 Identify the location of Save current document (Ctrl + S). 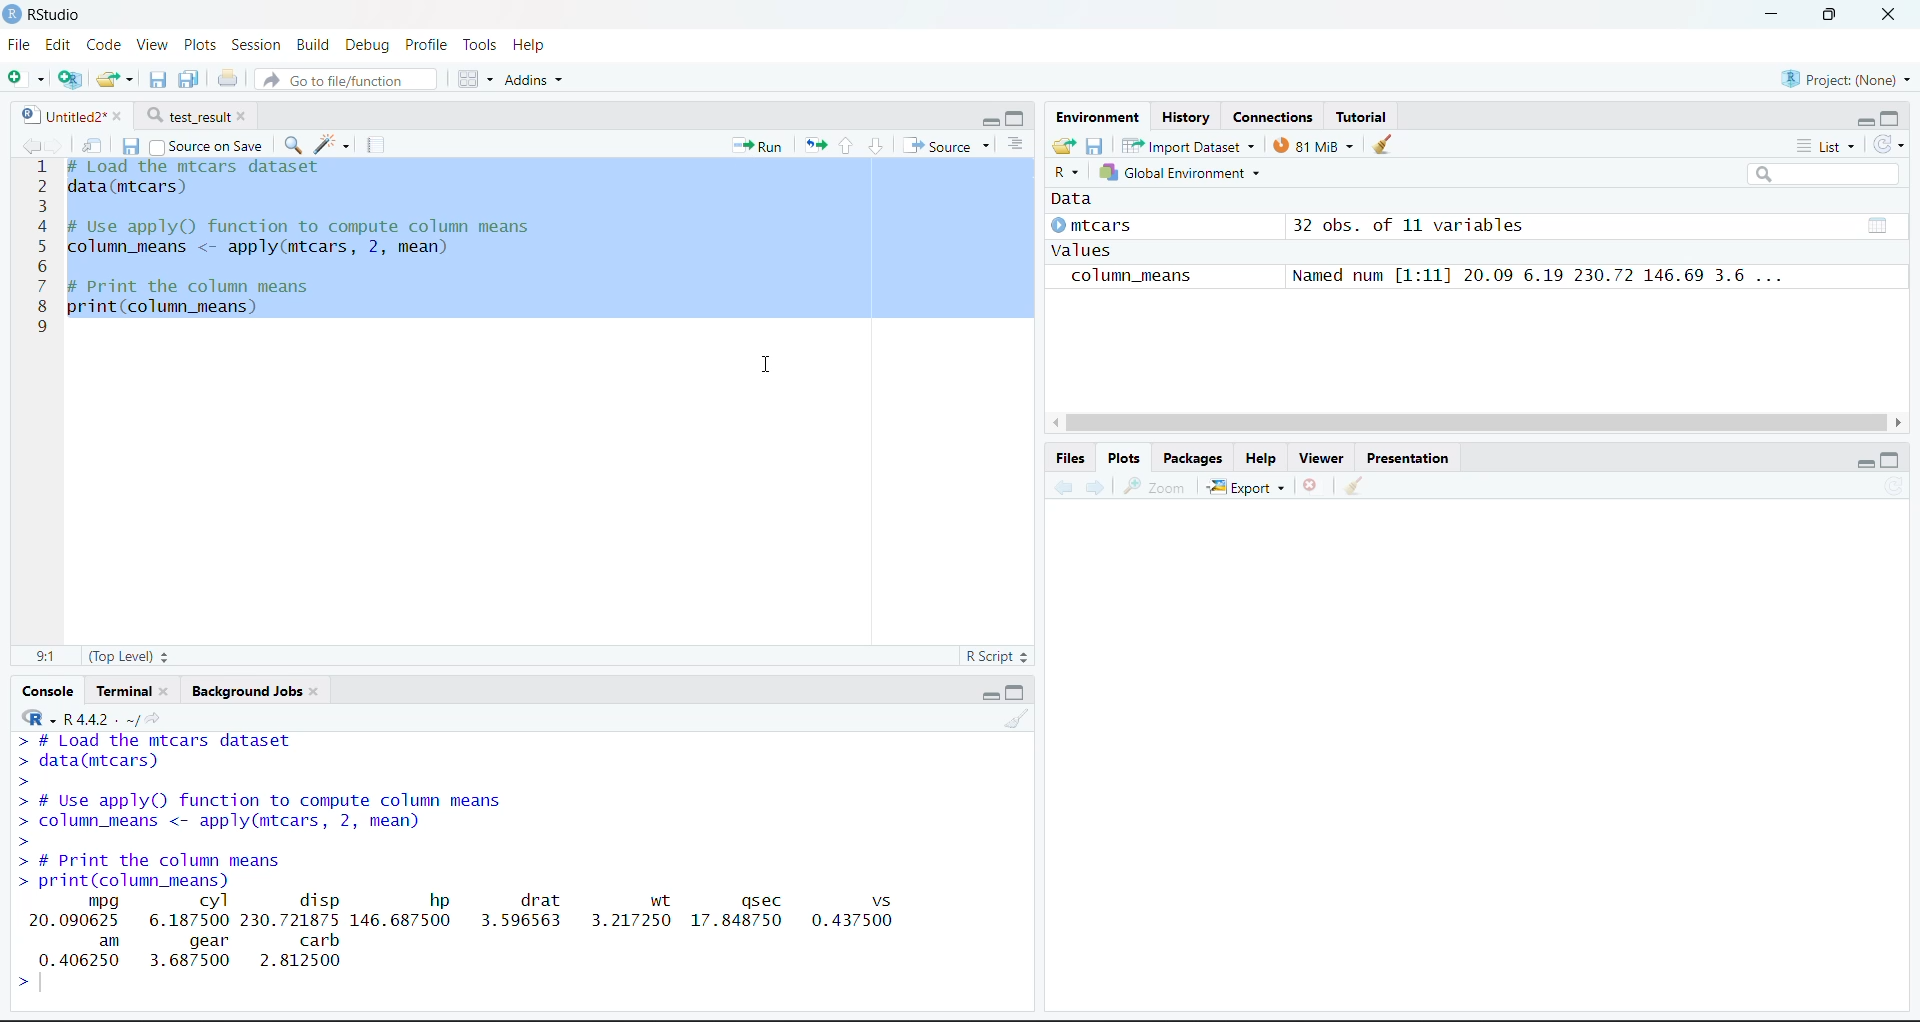
(131, 145).